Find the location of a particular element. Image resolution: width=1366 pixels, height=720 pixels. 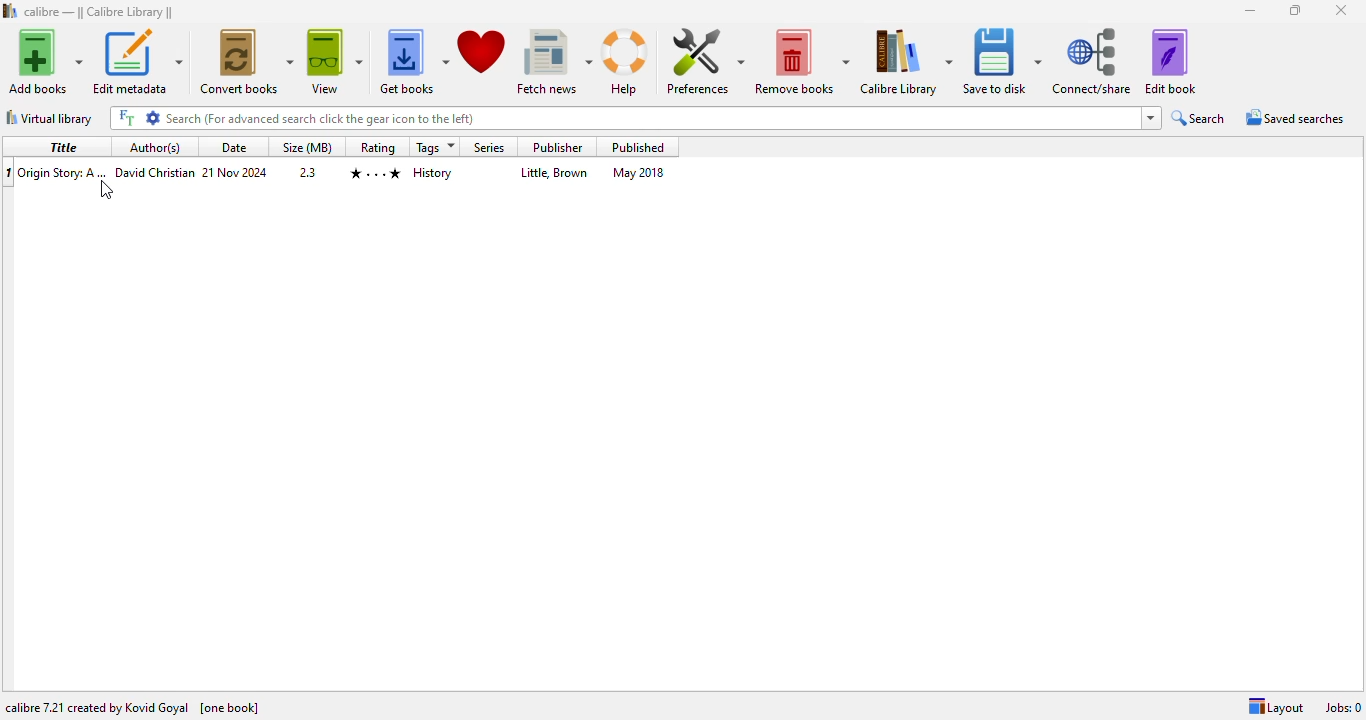

donate to support calibre is located at coordinates (482, 51).